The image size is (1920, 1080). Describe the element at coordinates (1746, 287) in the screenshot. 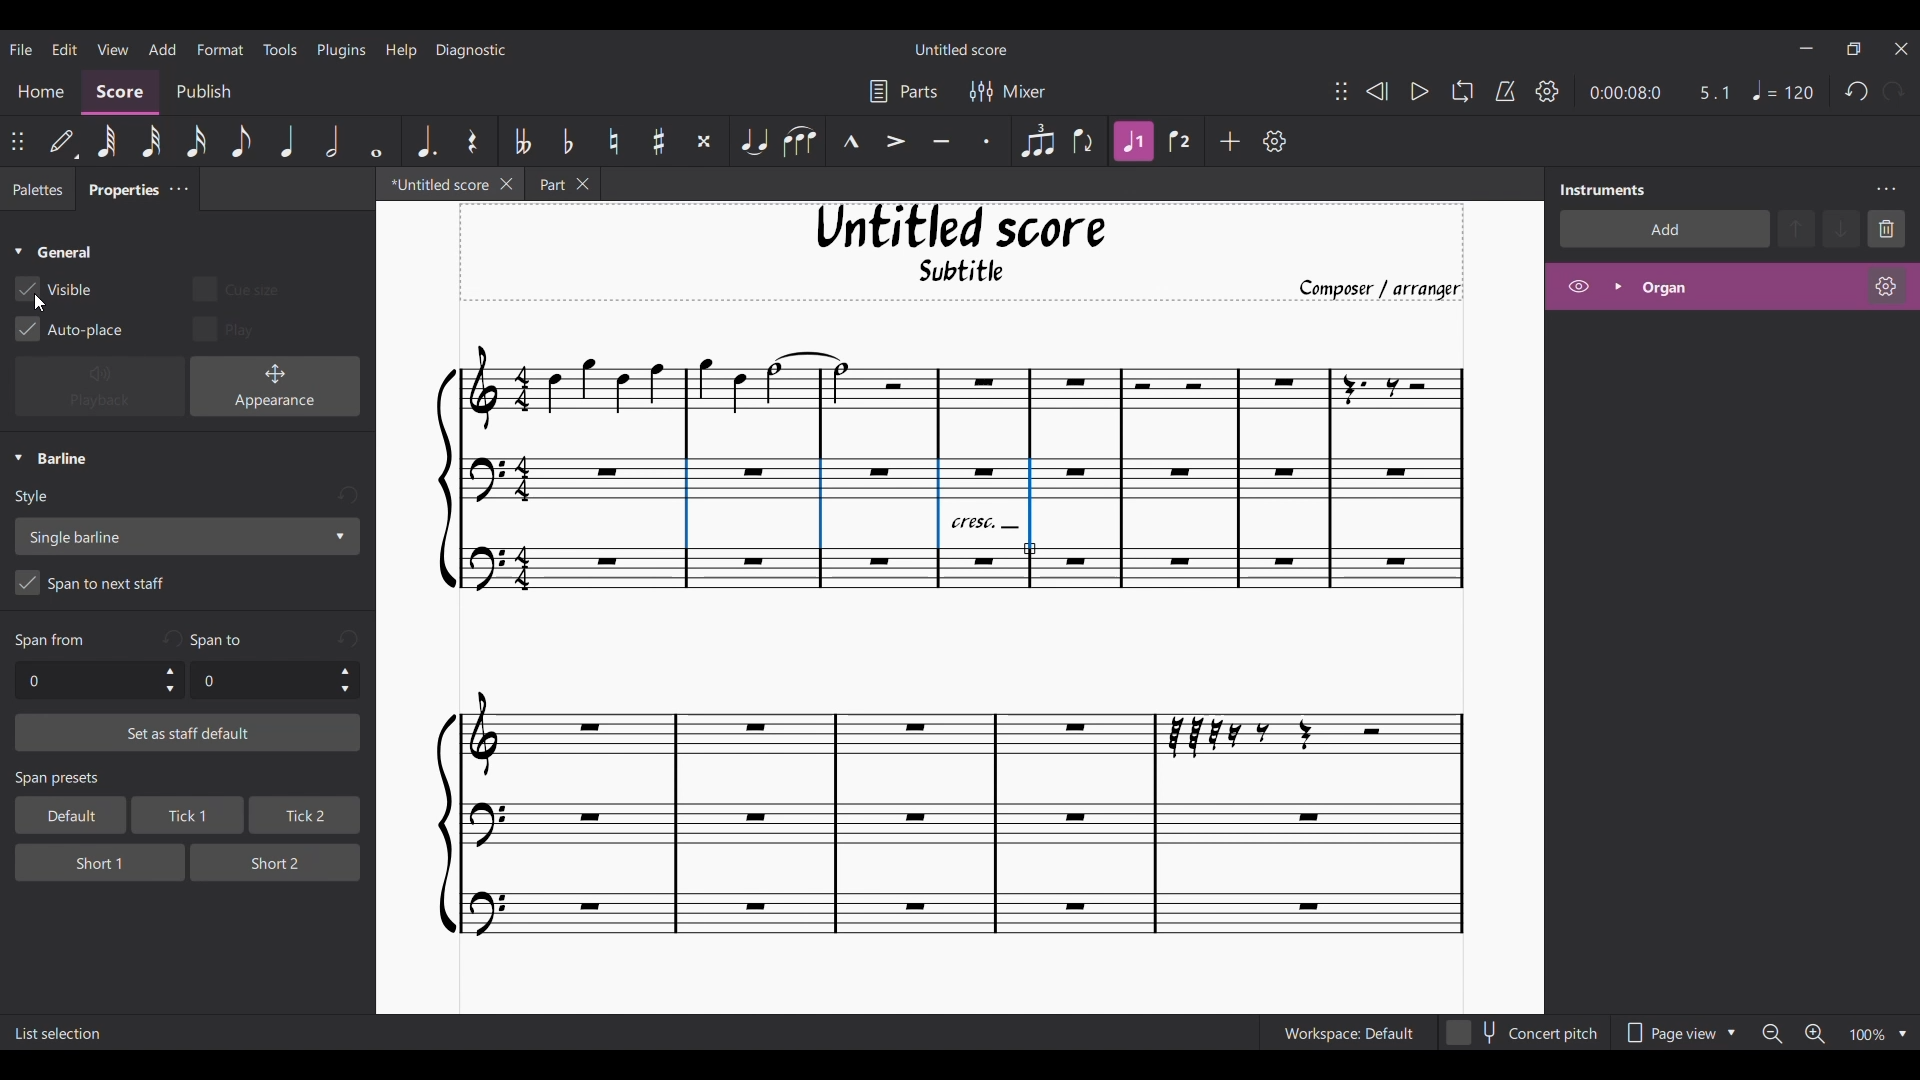

I see `Organ` at that location.